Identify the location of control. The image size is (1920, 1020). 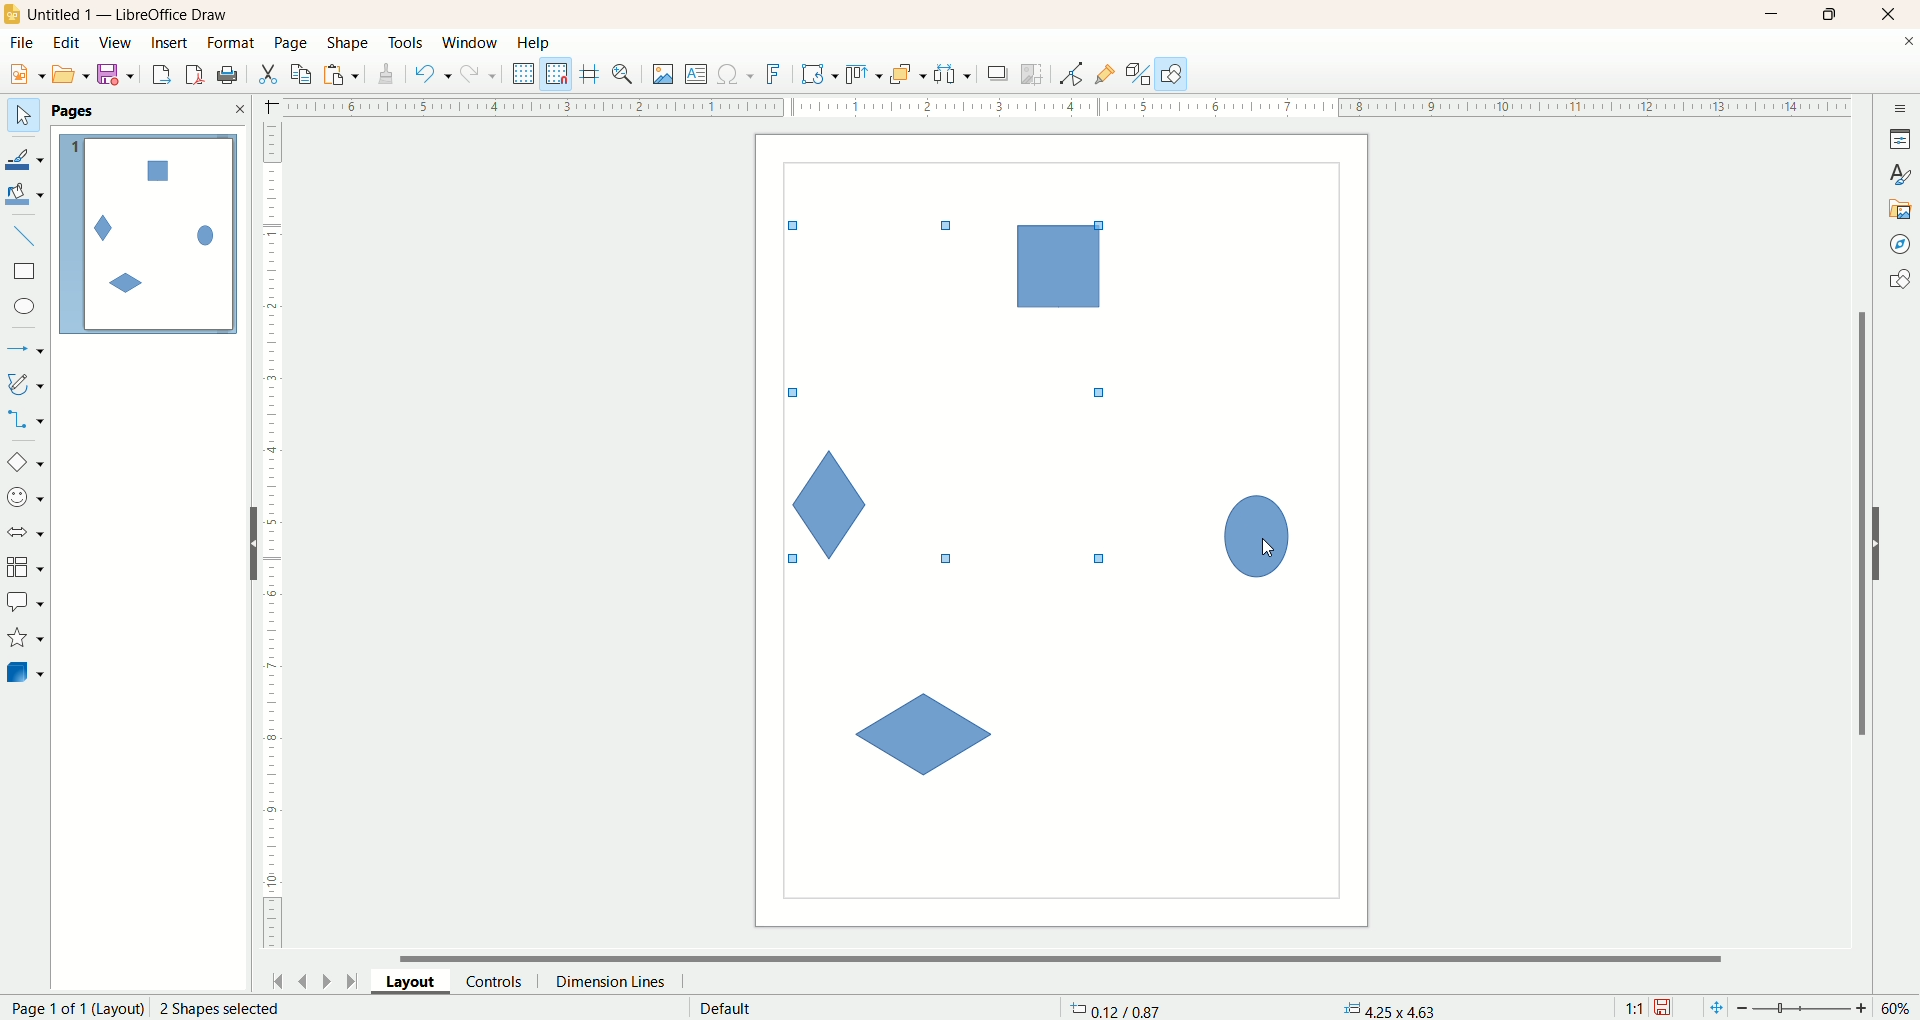
(503, 981).